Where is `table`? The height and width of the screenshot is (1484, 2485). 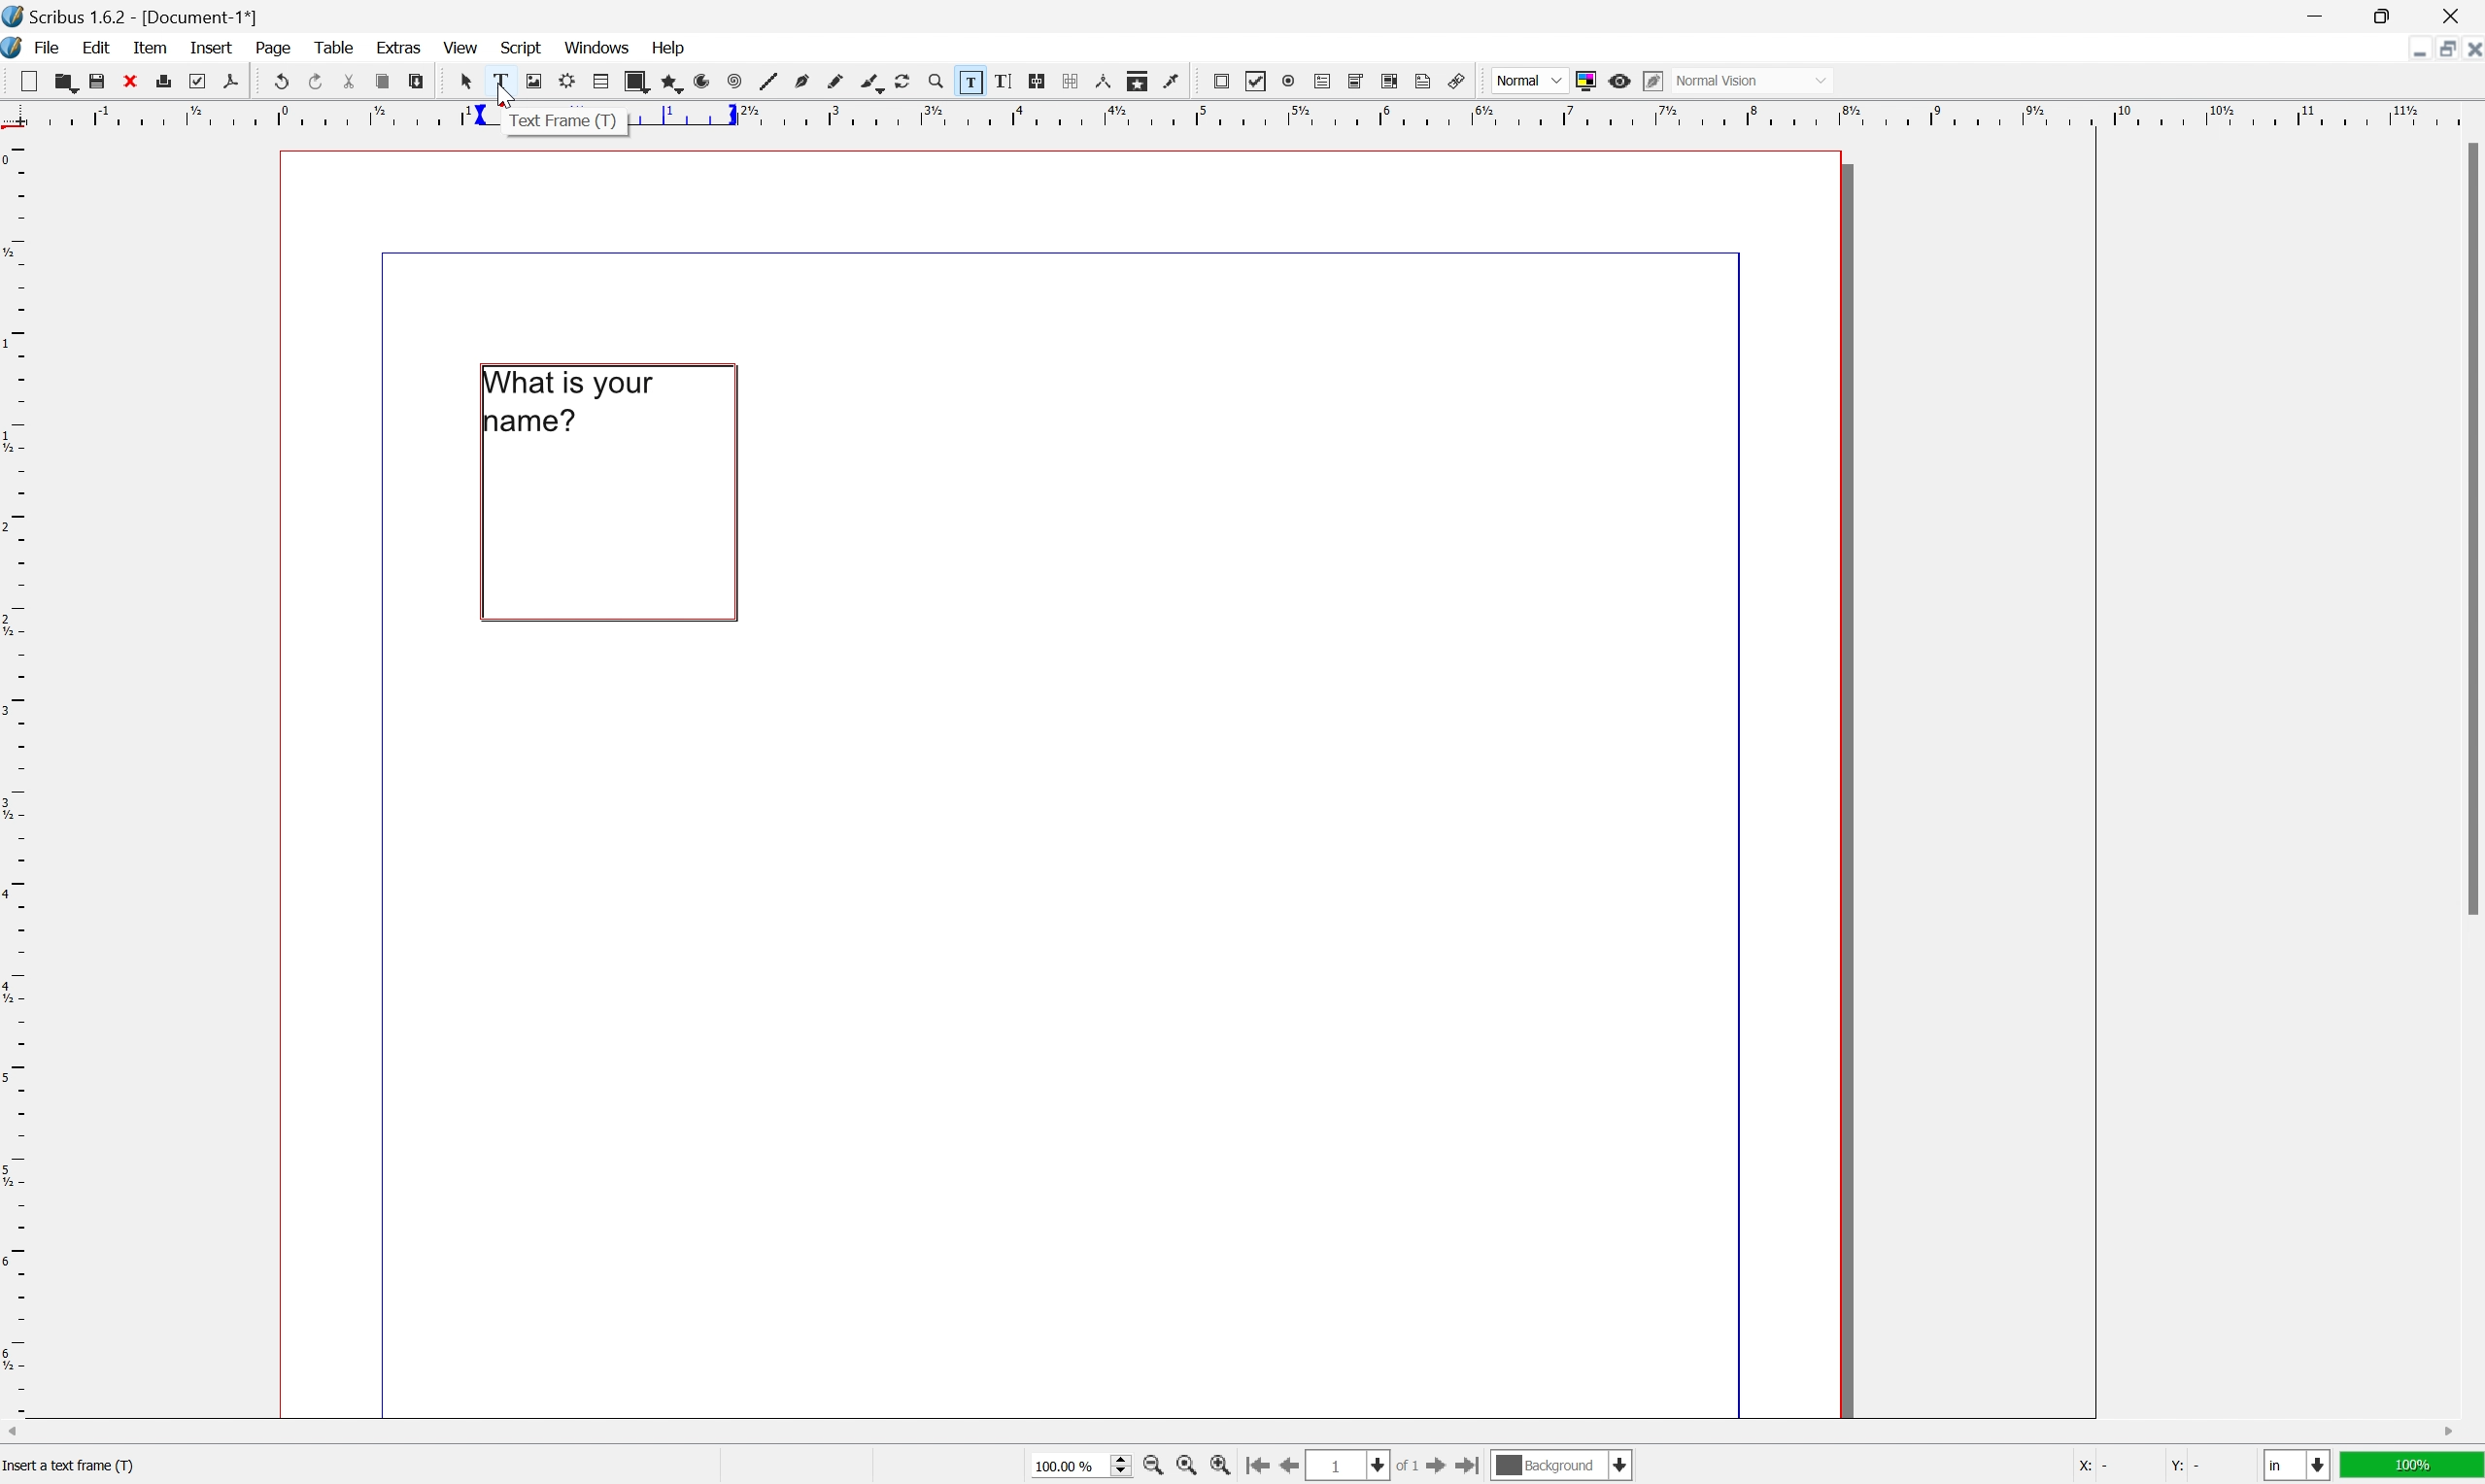
table is located at coordinates (333, 47).